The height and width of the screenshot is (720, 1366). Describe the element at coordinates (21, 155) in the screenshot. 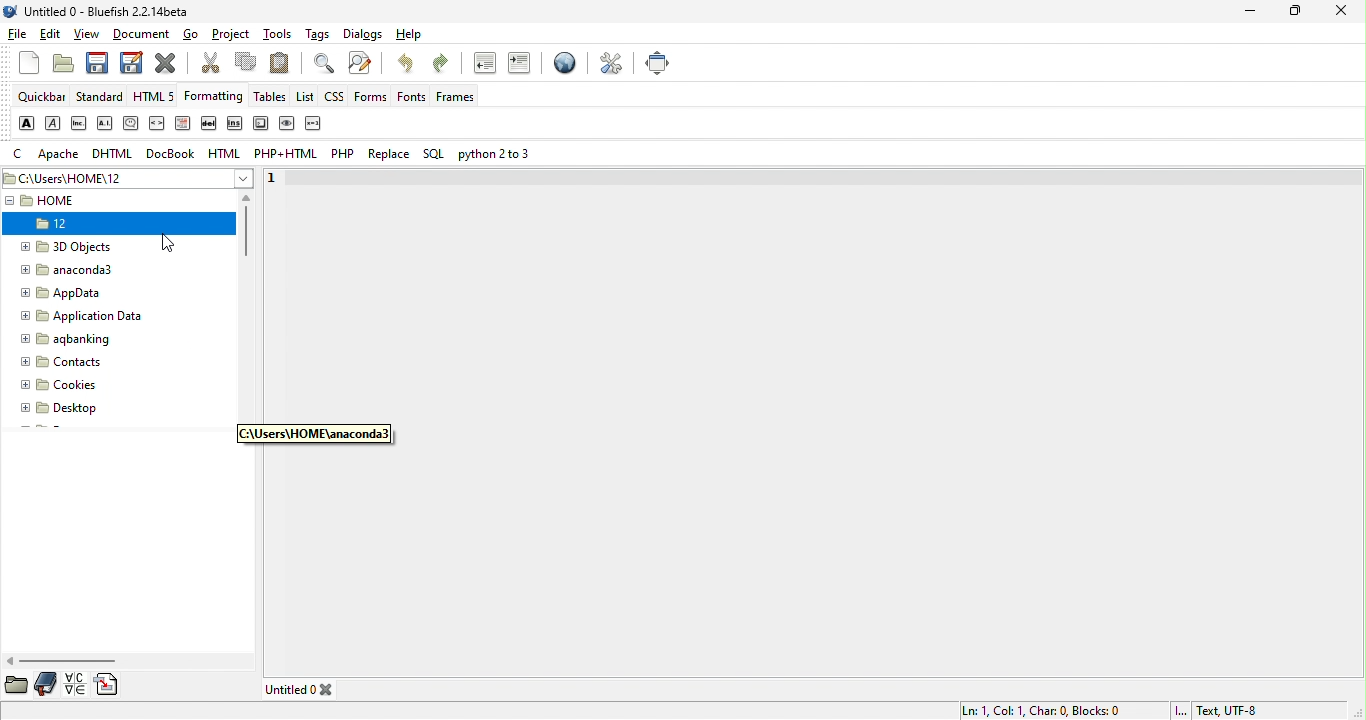

I see `c` at that location.